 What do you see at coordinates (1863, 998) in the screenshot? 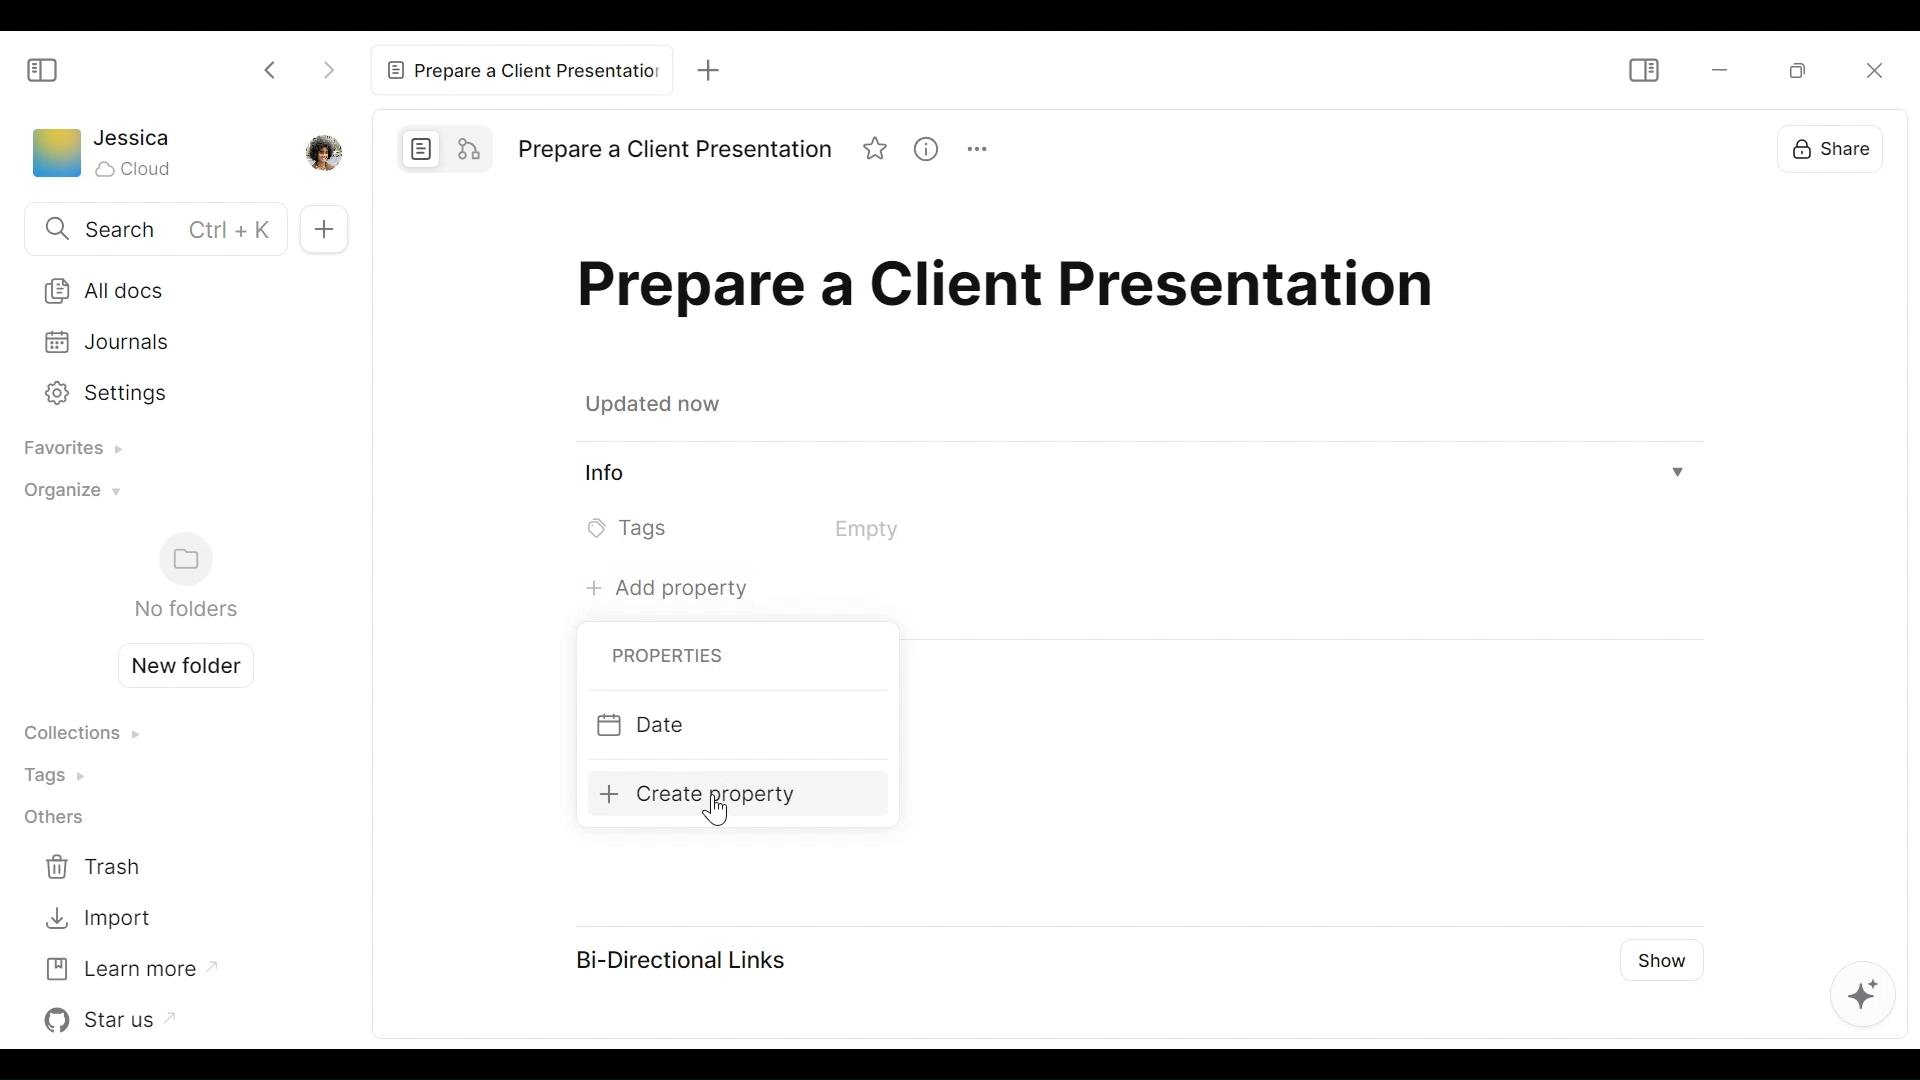
I see `Editing Tools` at bounding box center [1863, 998].